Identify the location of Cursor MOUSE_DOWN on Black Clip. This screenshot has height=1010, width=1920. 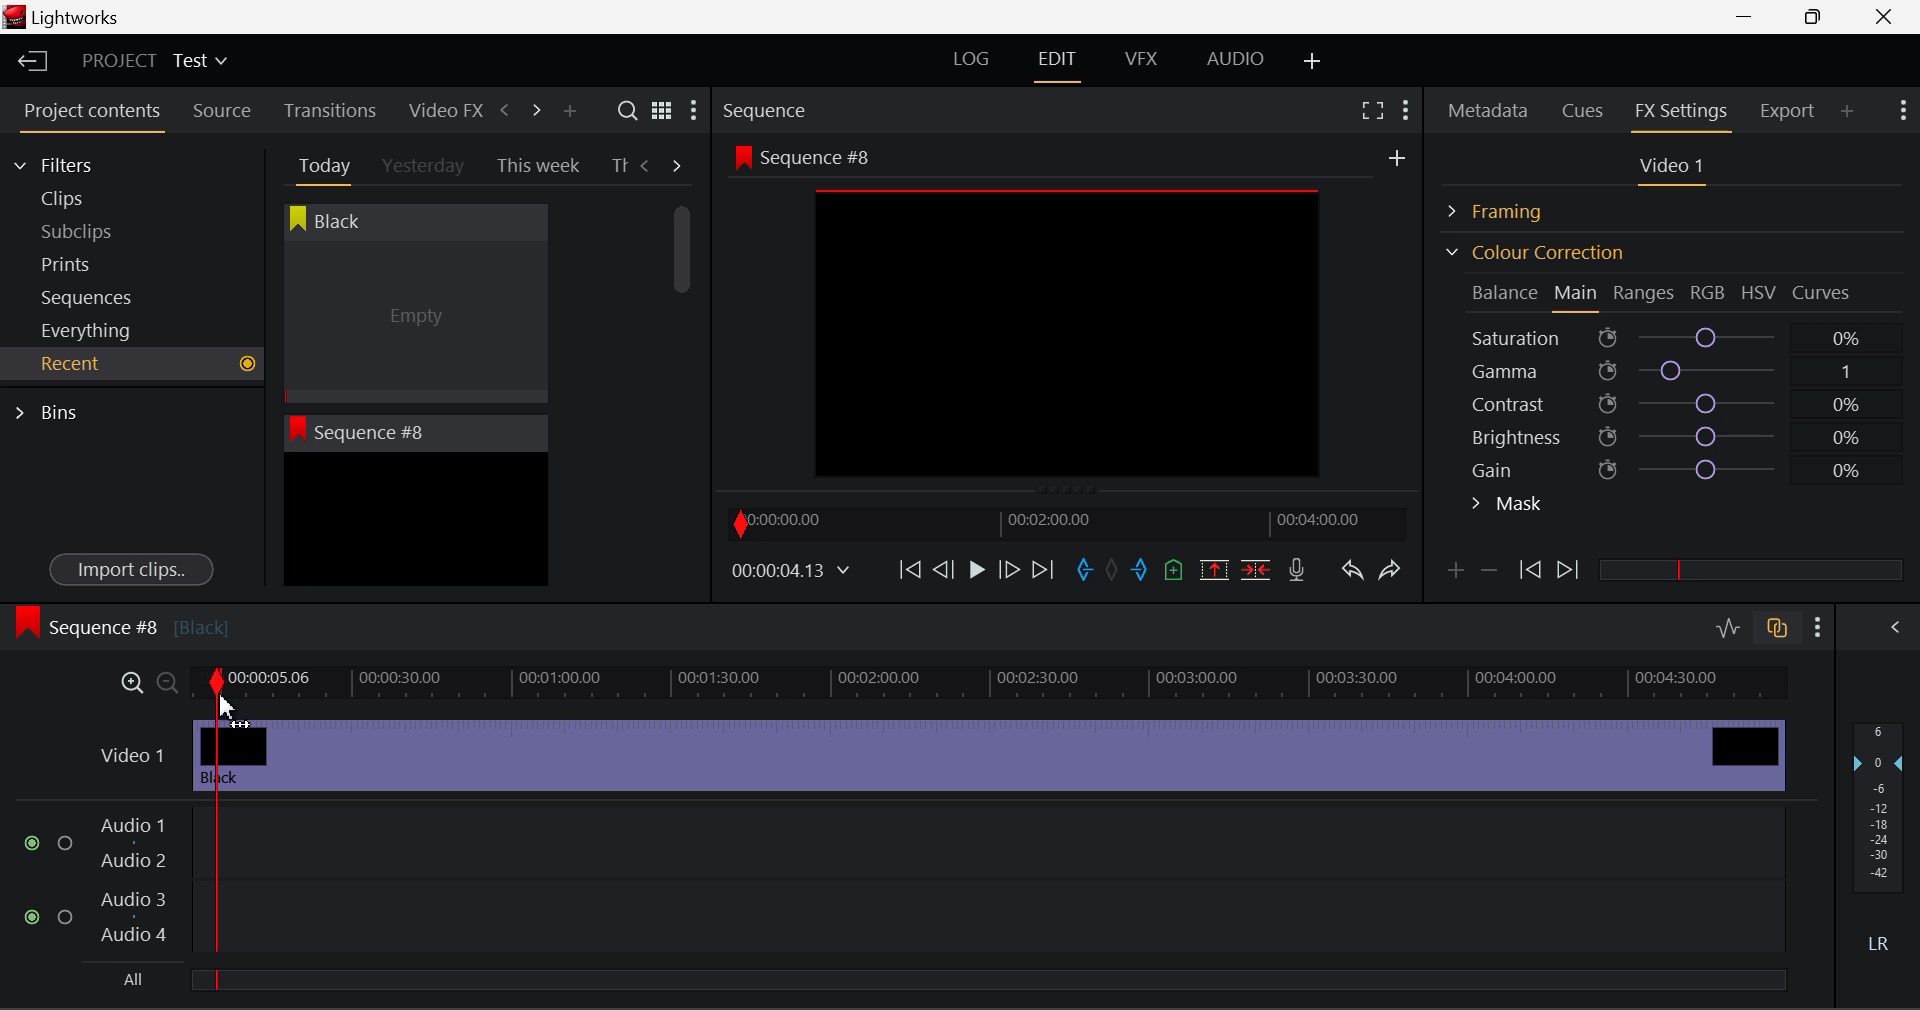
(413, 322).